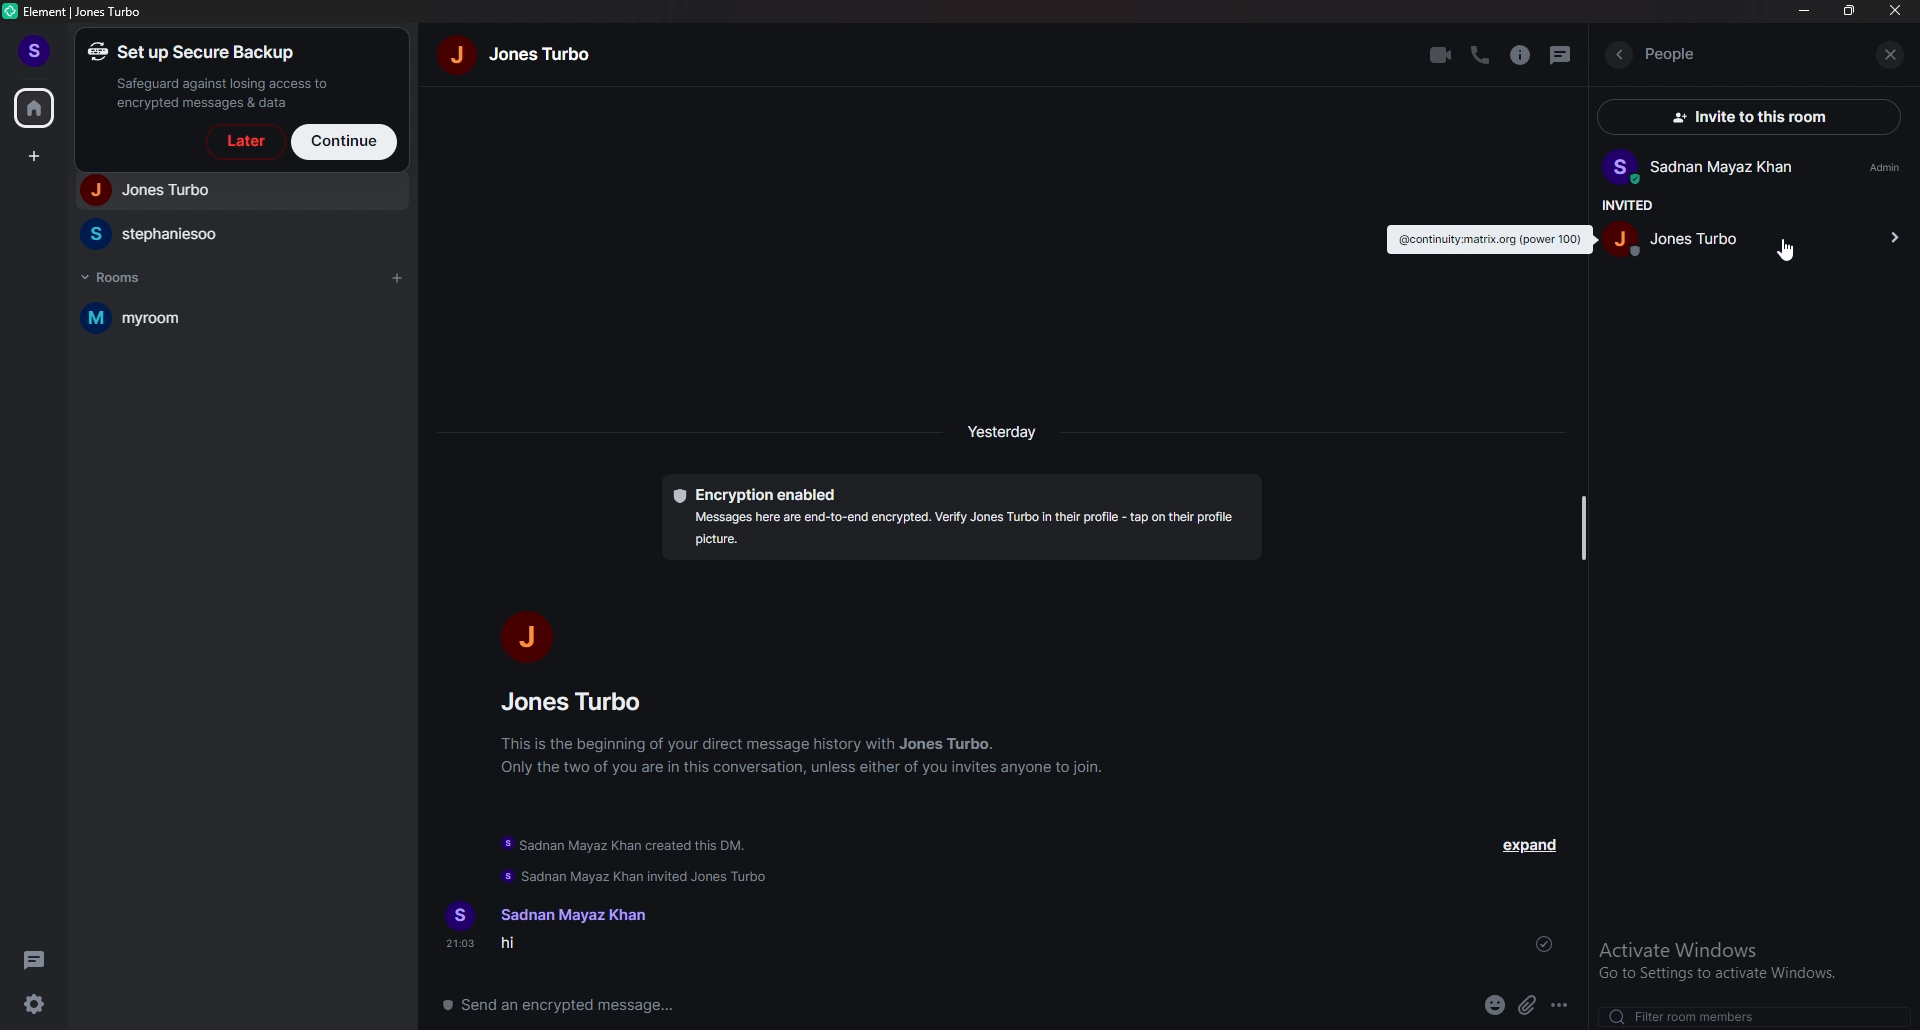  Describe the element at coordinates (1788, 252) in the screenshot. I see `cursor` at that location.